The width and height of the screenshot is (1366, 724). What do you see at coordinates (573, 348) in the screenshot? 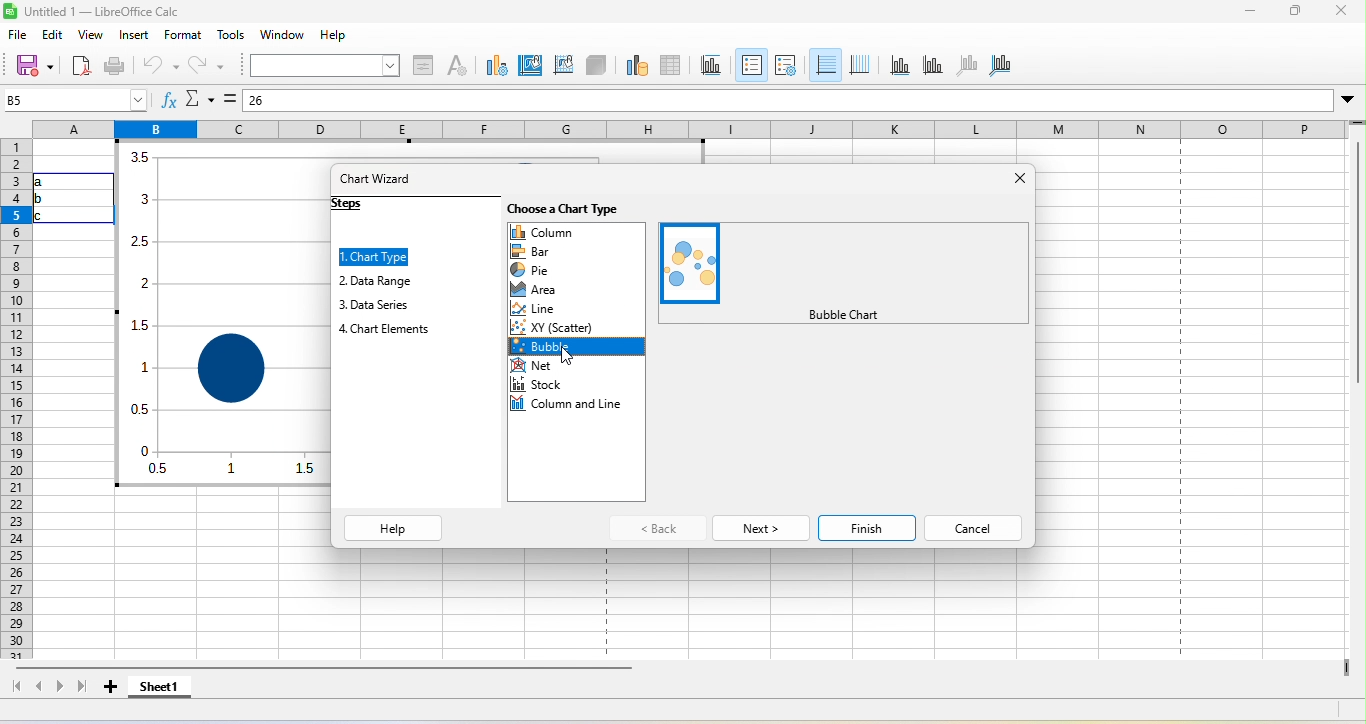
I see `select bubble` at bounding box center [573, 348].